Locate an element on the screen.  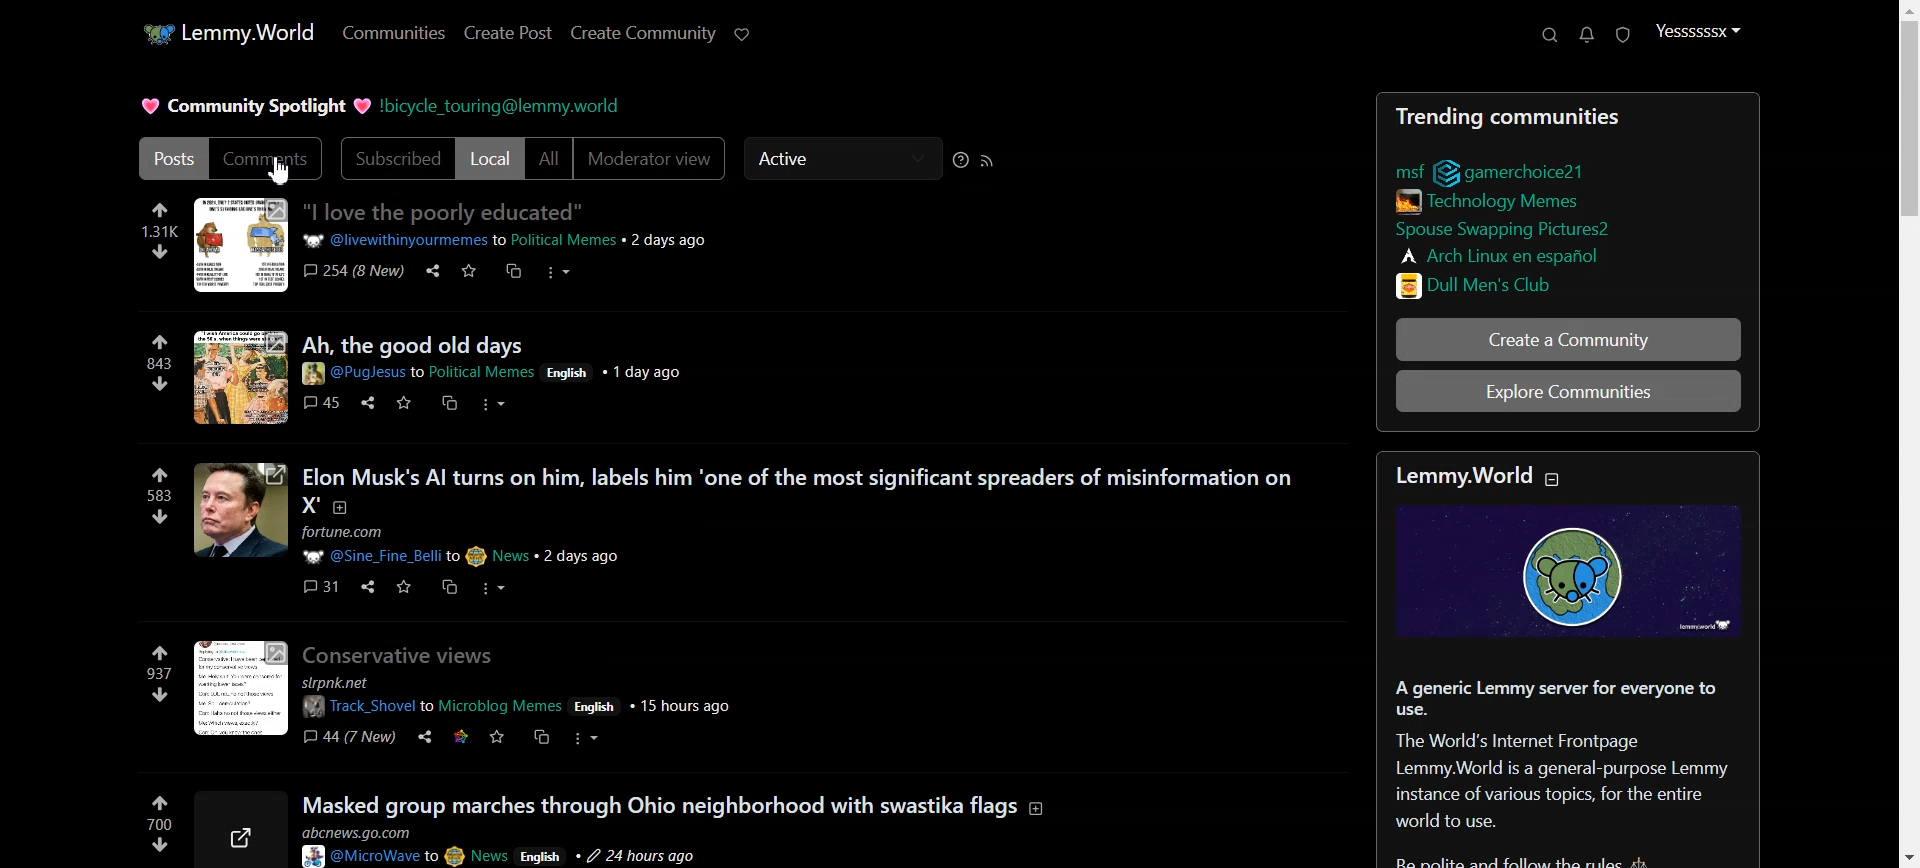
Subscribed is located at coordinates (393, 159).